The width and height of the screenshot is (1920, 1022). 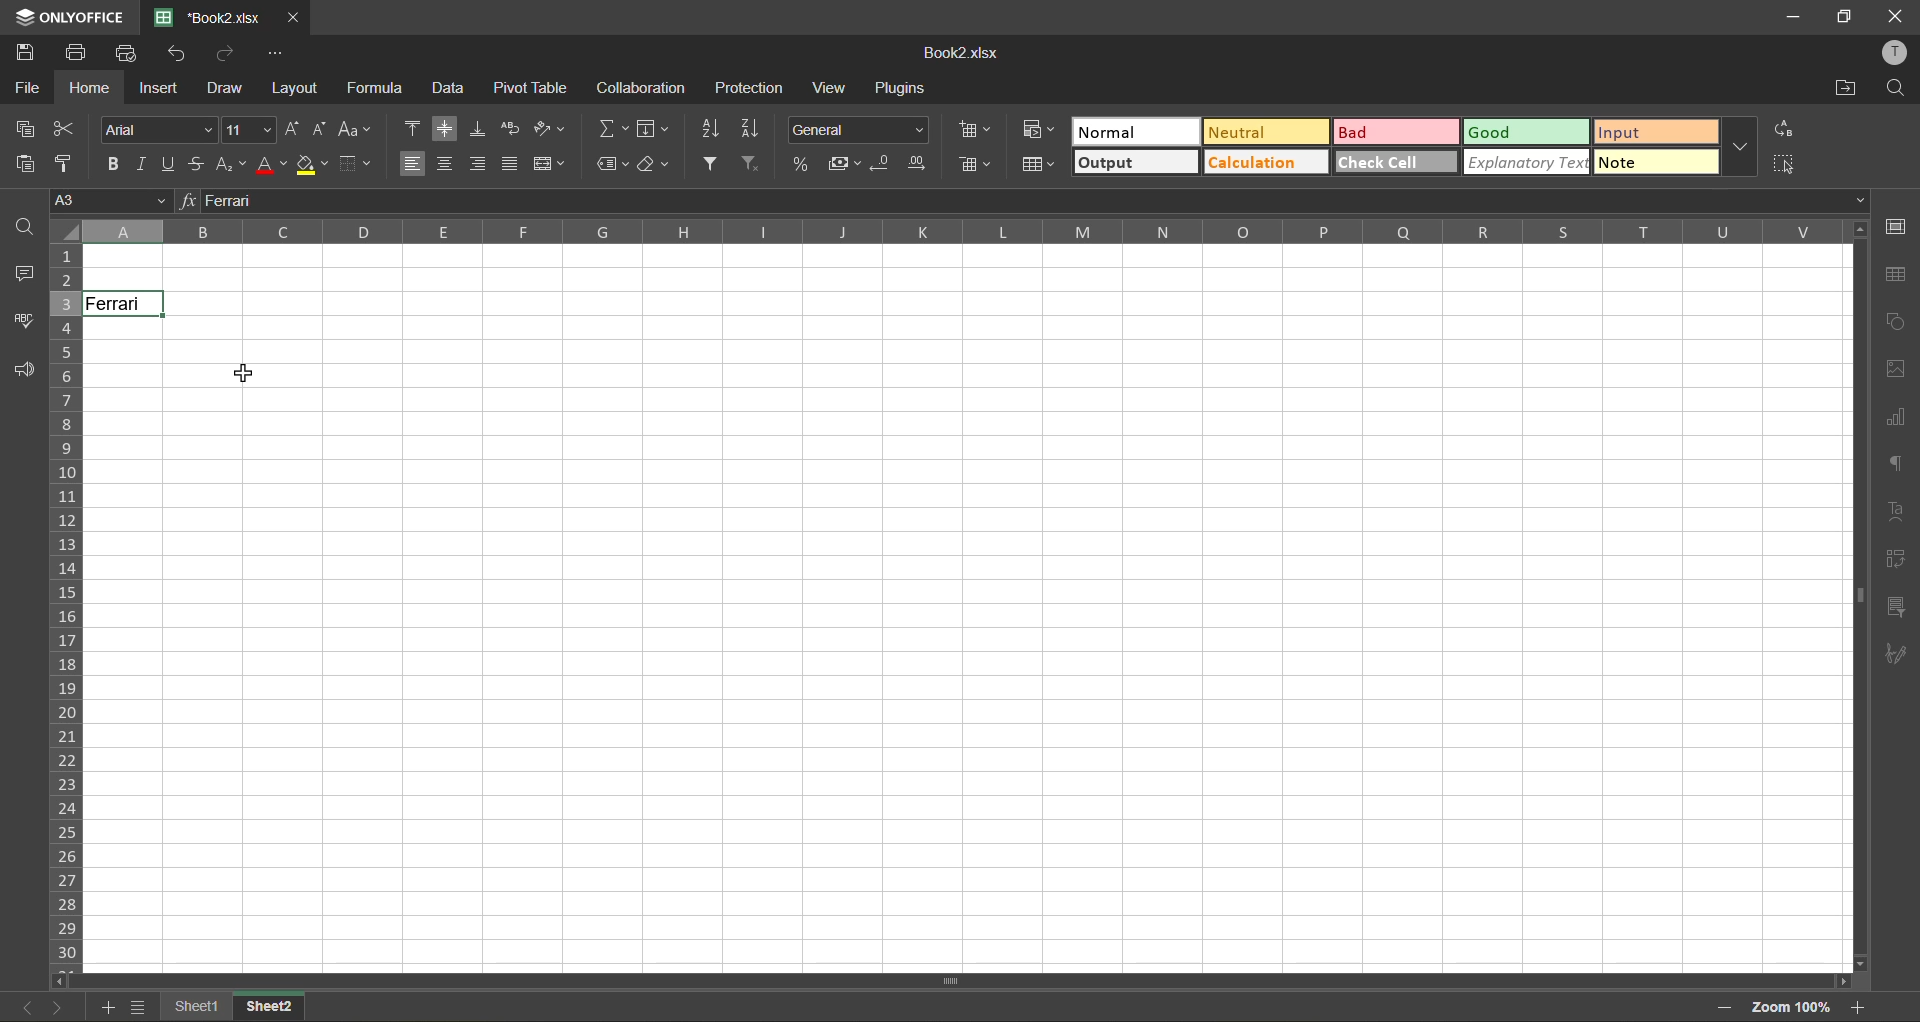 What do you see at coordinates (1898, 320) in the screenshot?
I see `shapes` at bounding box center [1898, 320].